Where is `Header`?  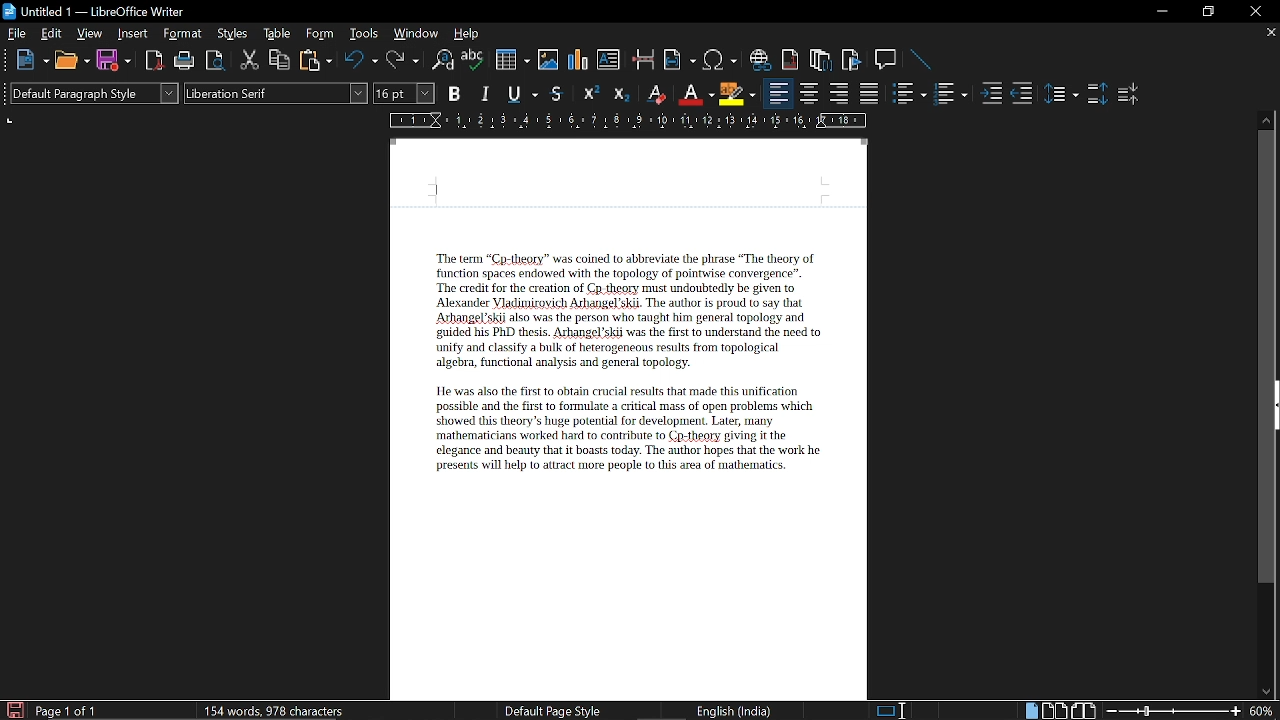
Header is located at coordinates (629, 173).